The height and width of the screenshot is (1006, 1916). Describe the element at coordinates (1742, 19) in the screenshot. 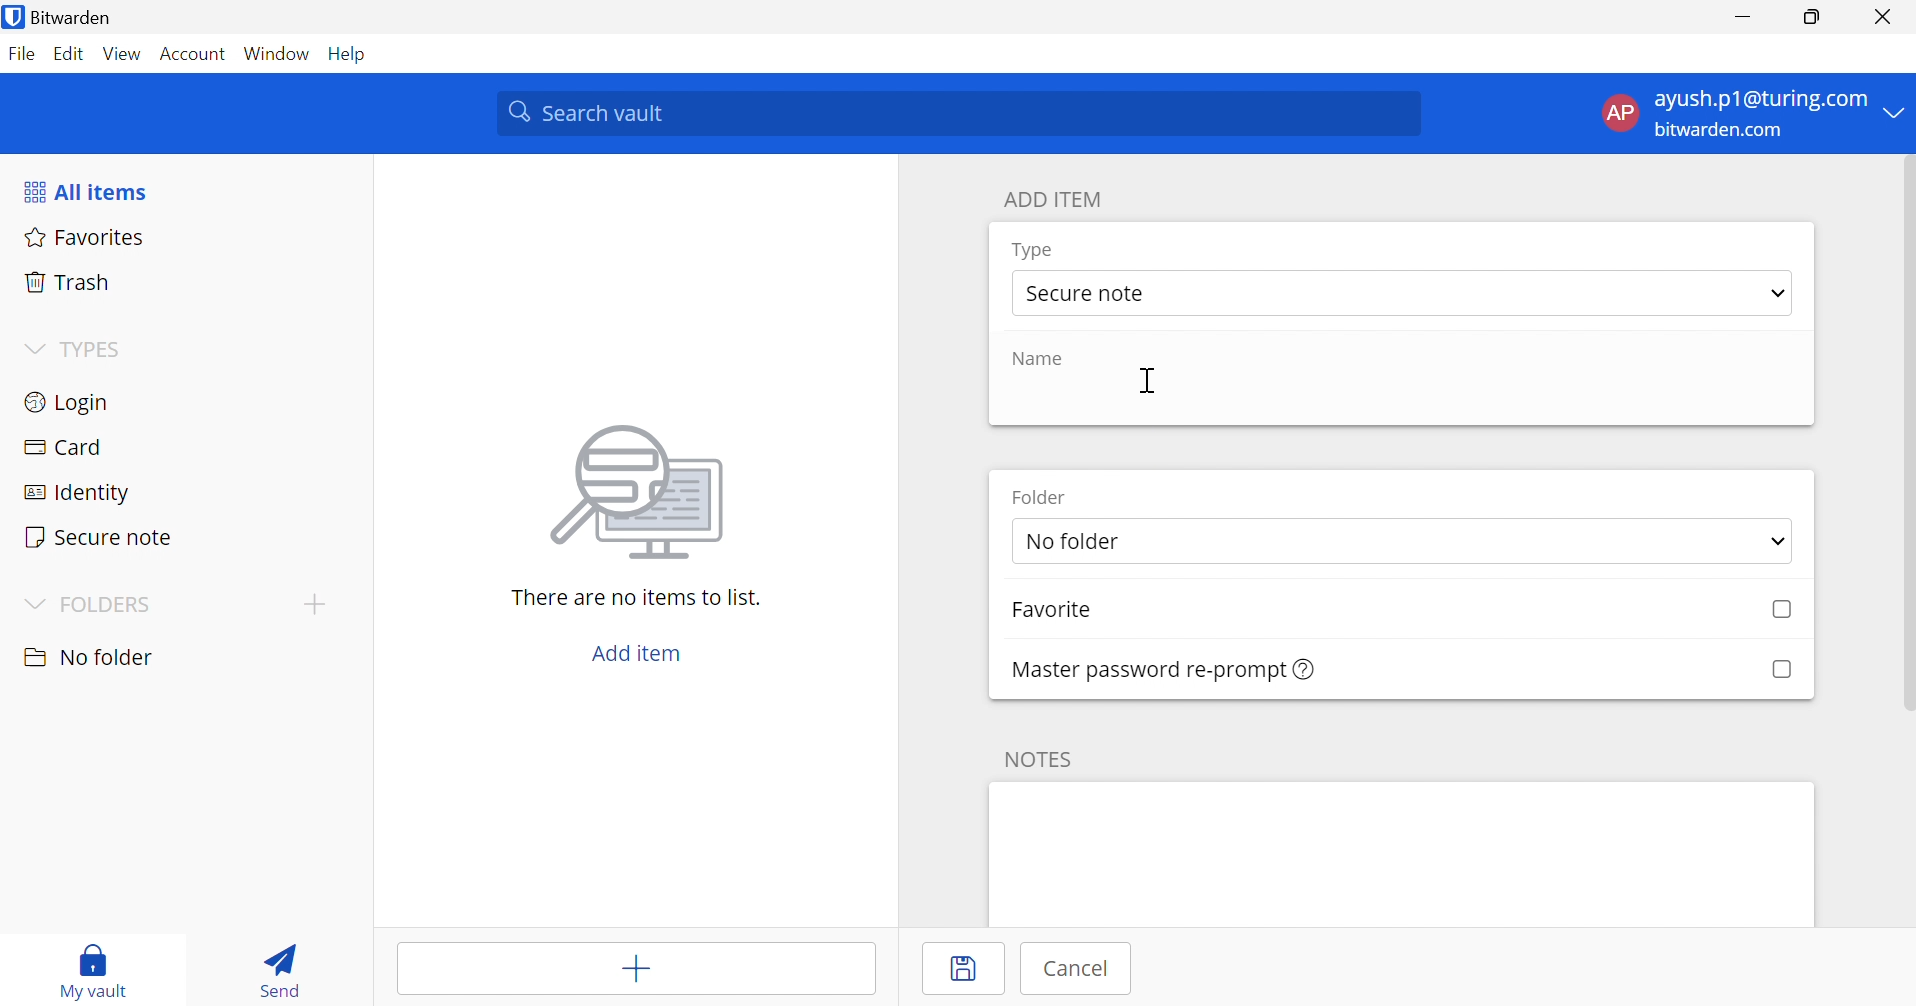

I see `Minimize` at that location.